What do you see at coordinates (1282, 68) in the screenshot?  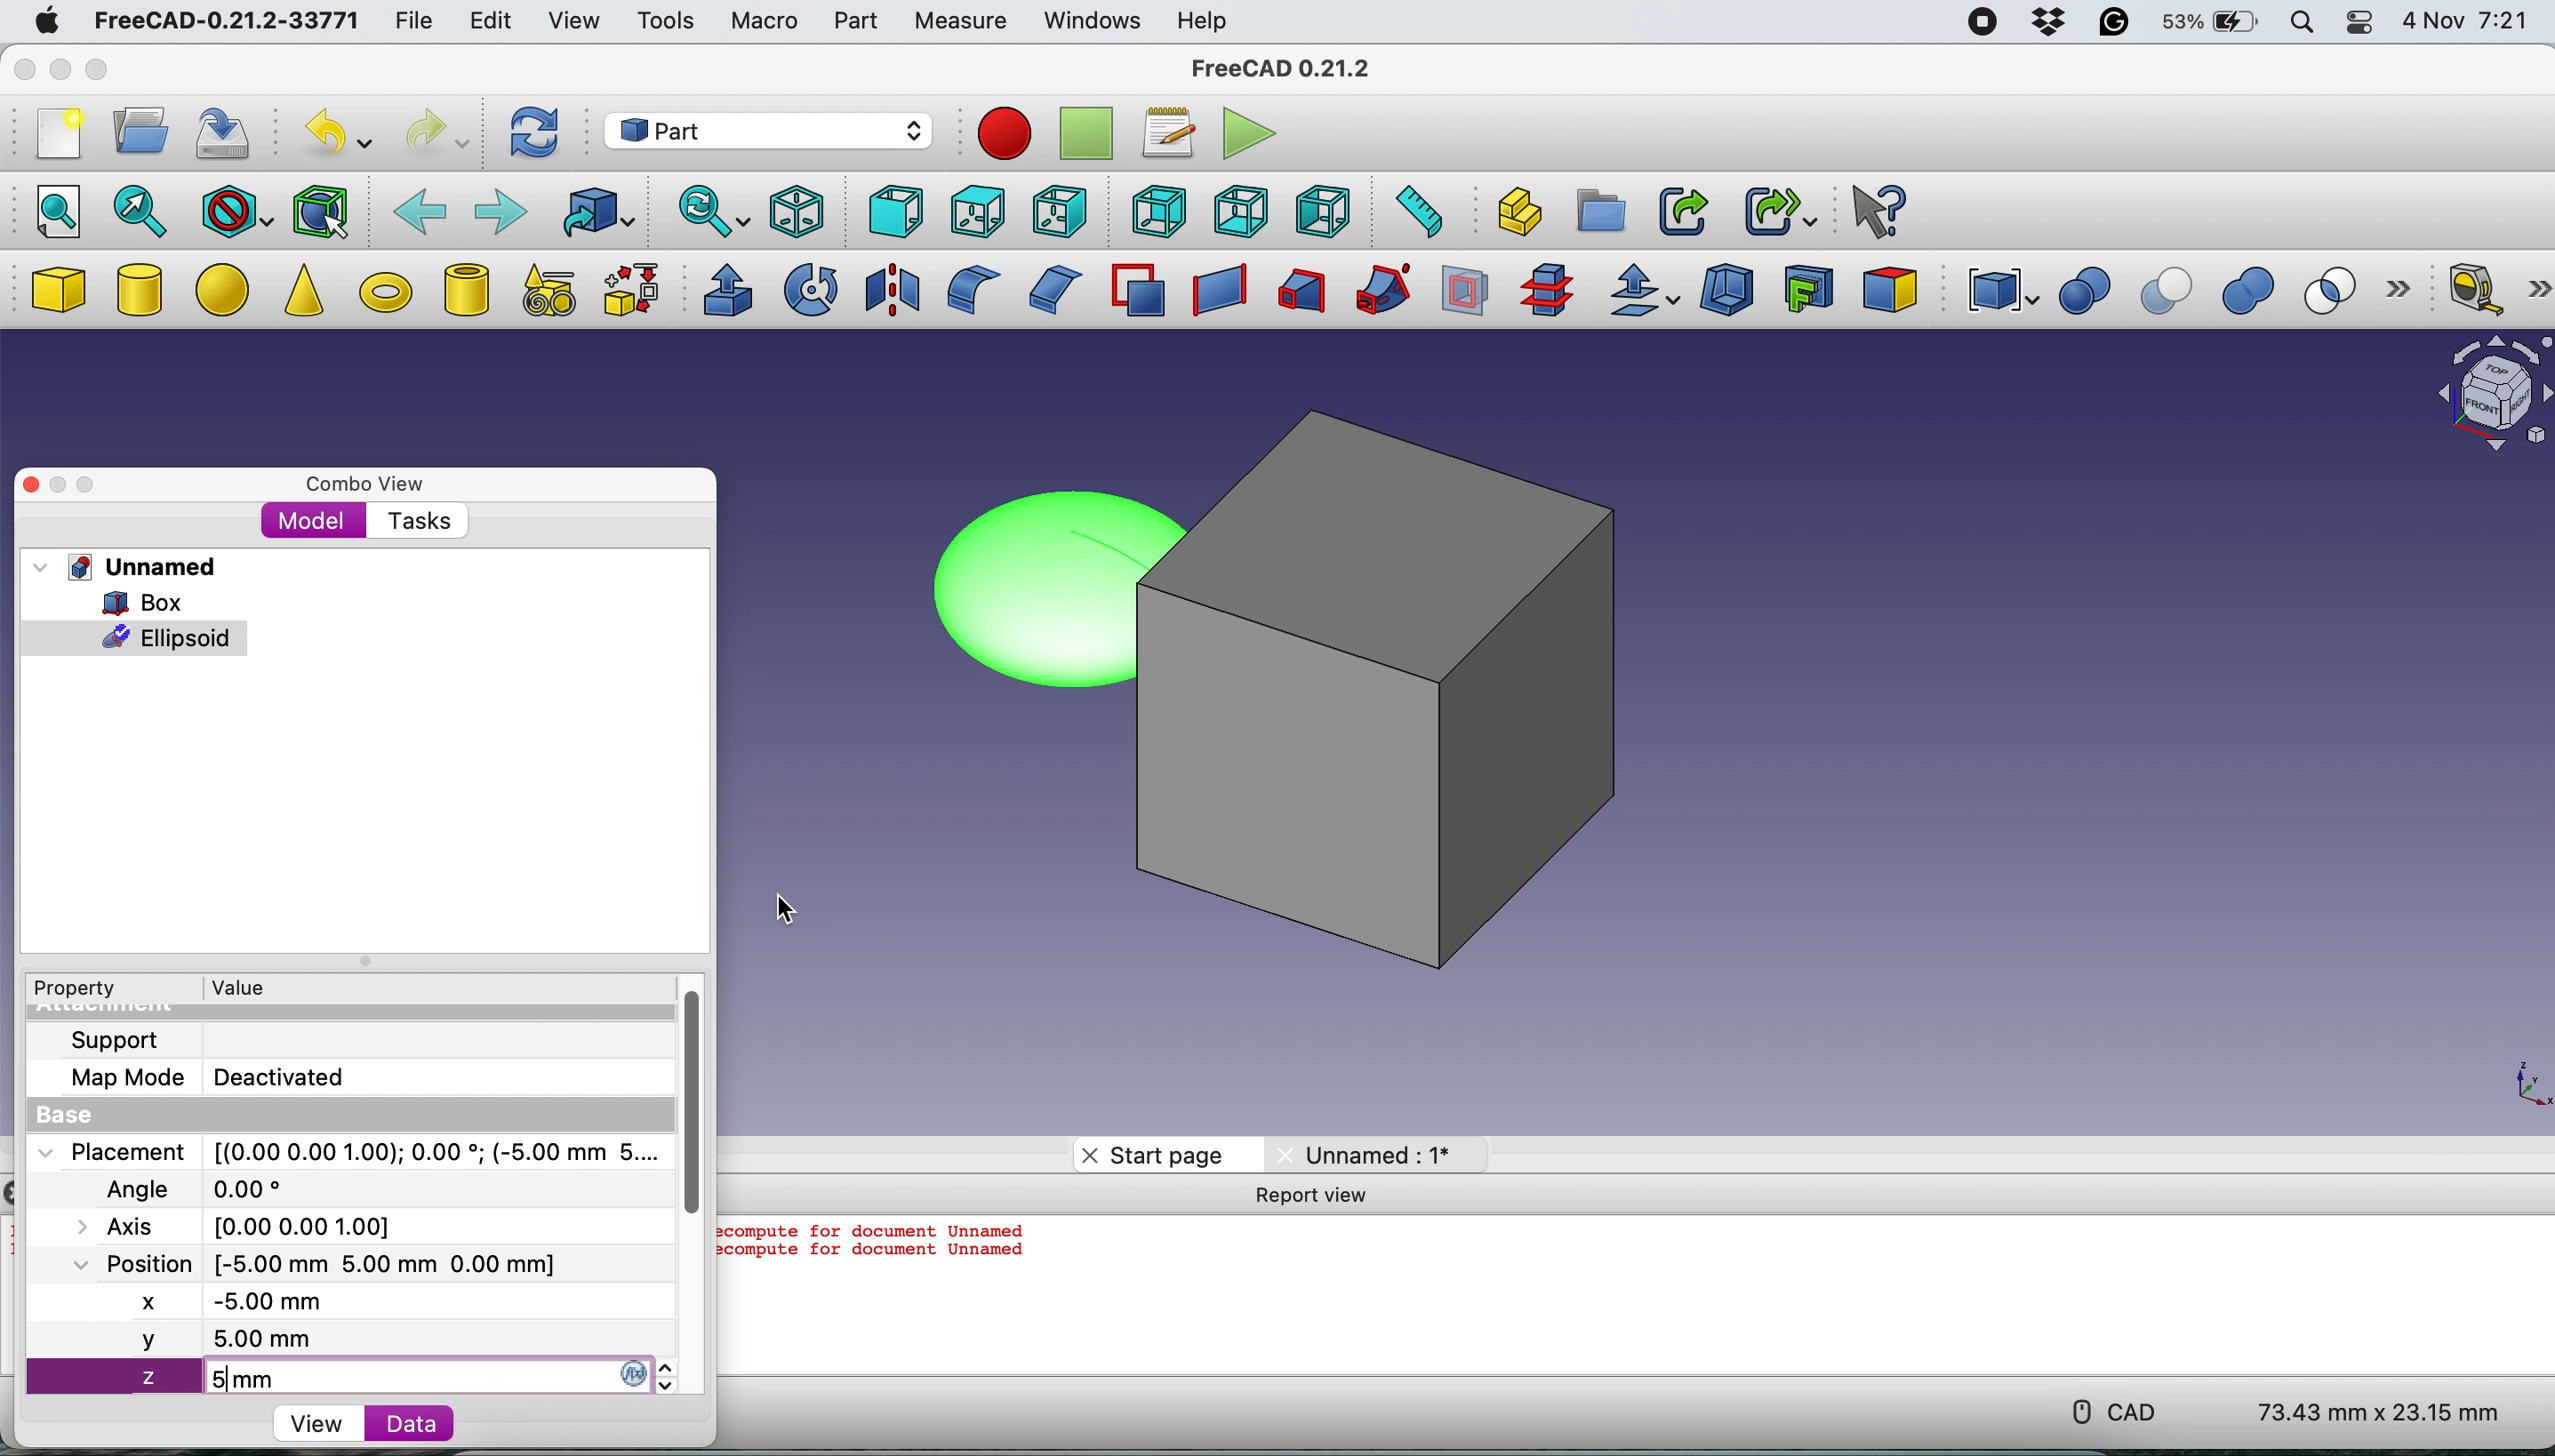 I see `FreeCAD 0.21.2` at bounding box center [1282, 68].